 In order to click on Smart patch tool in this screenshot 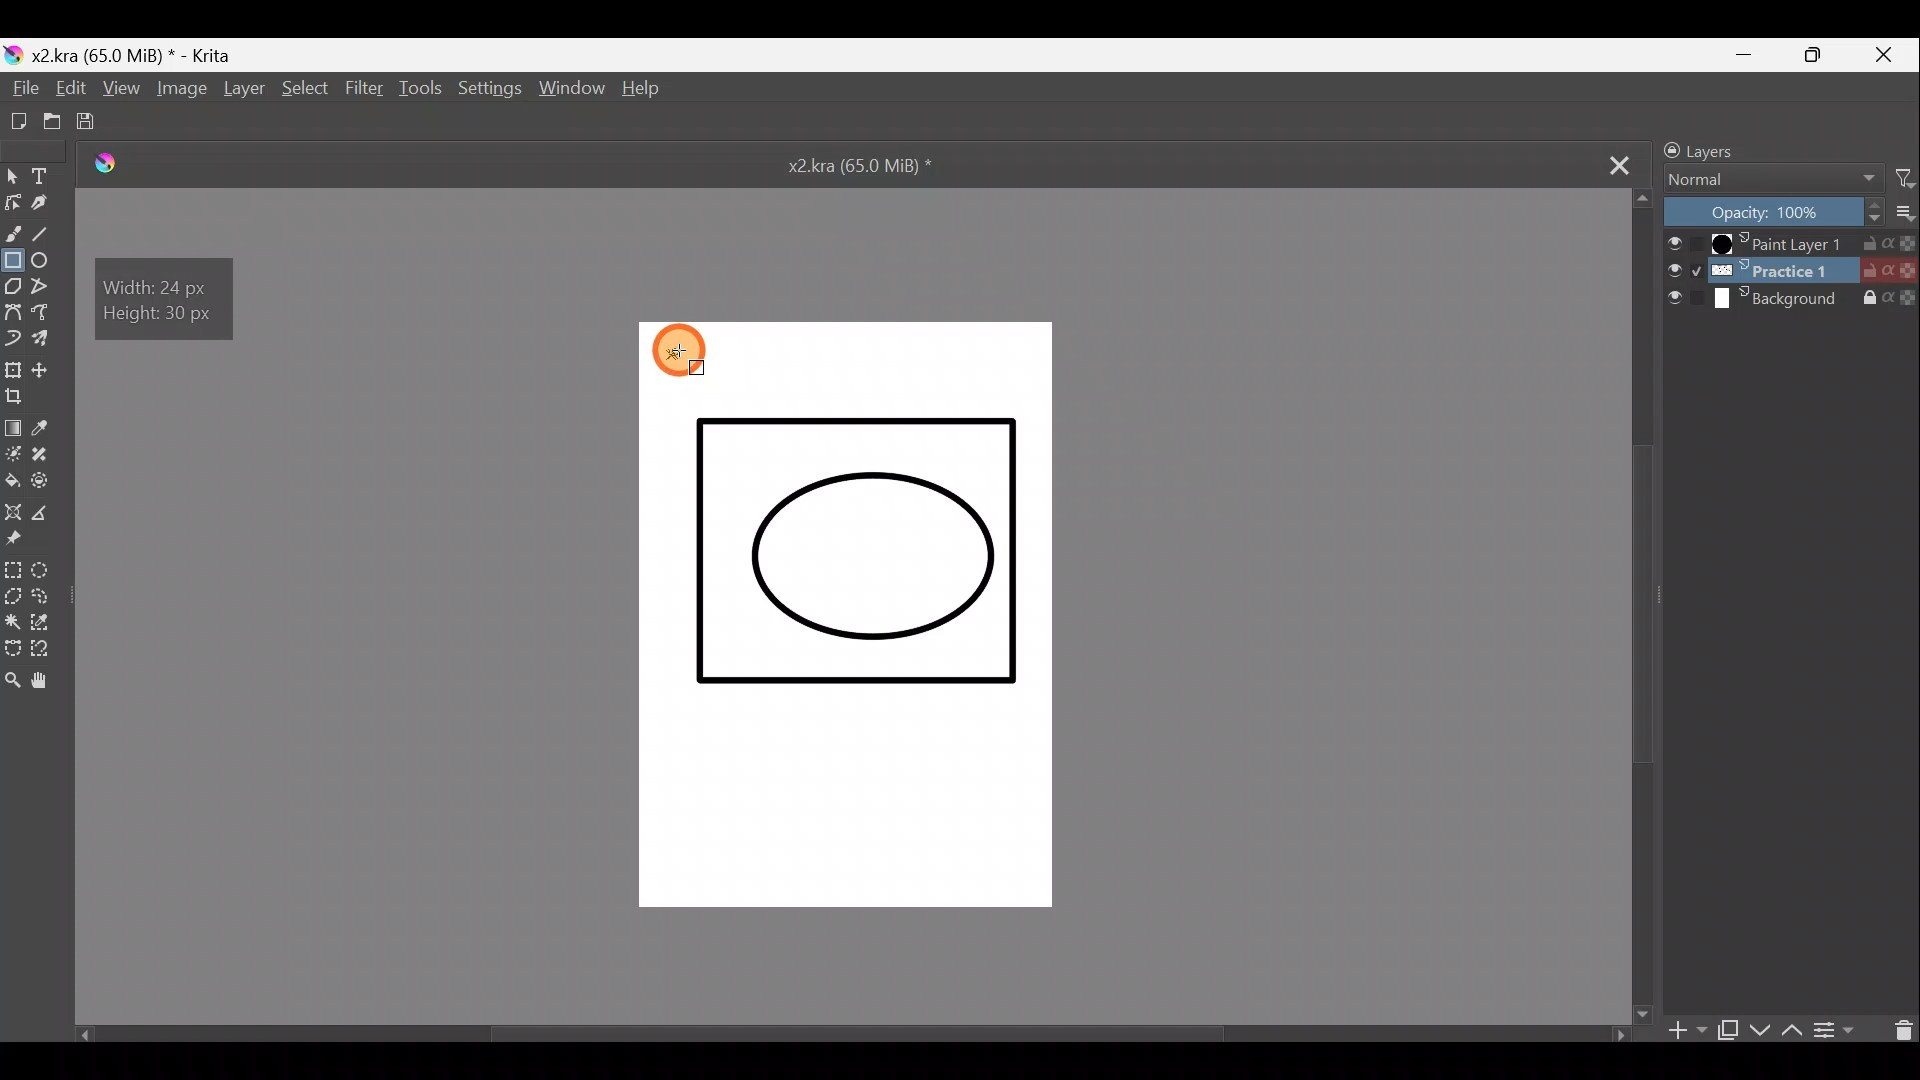, I will do `click(47, 456)`.